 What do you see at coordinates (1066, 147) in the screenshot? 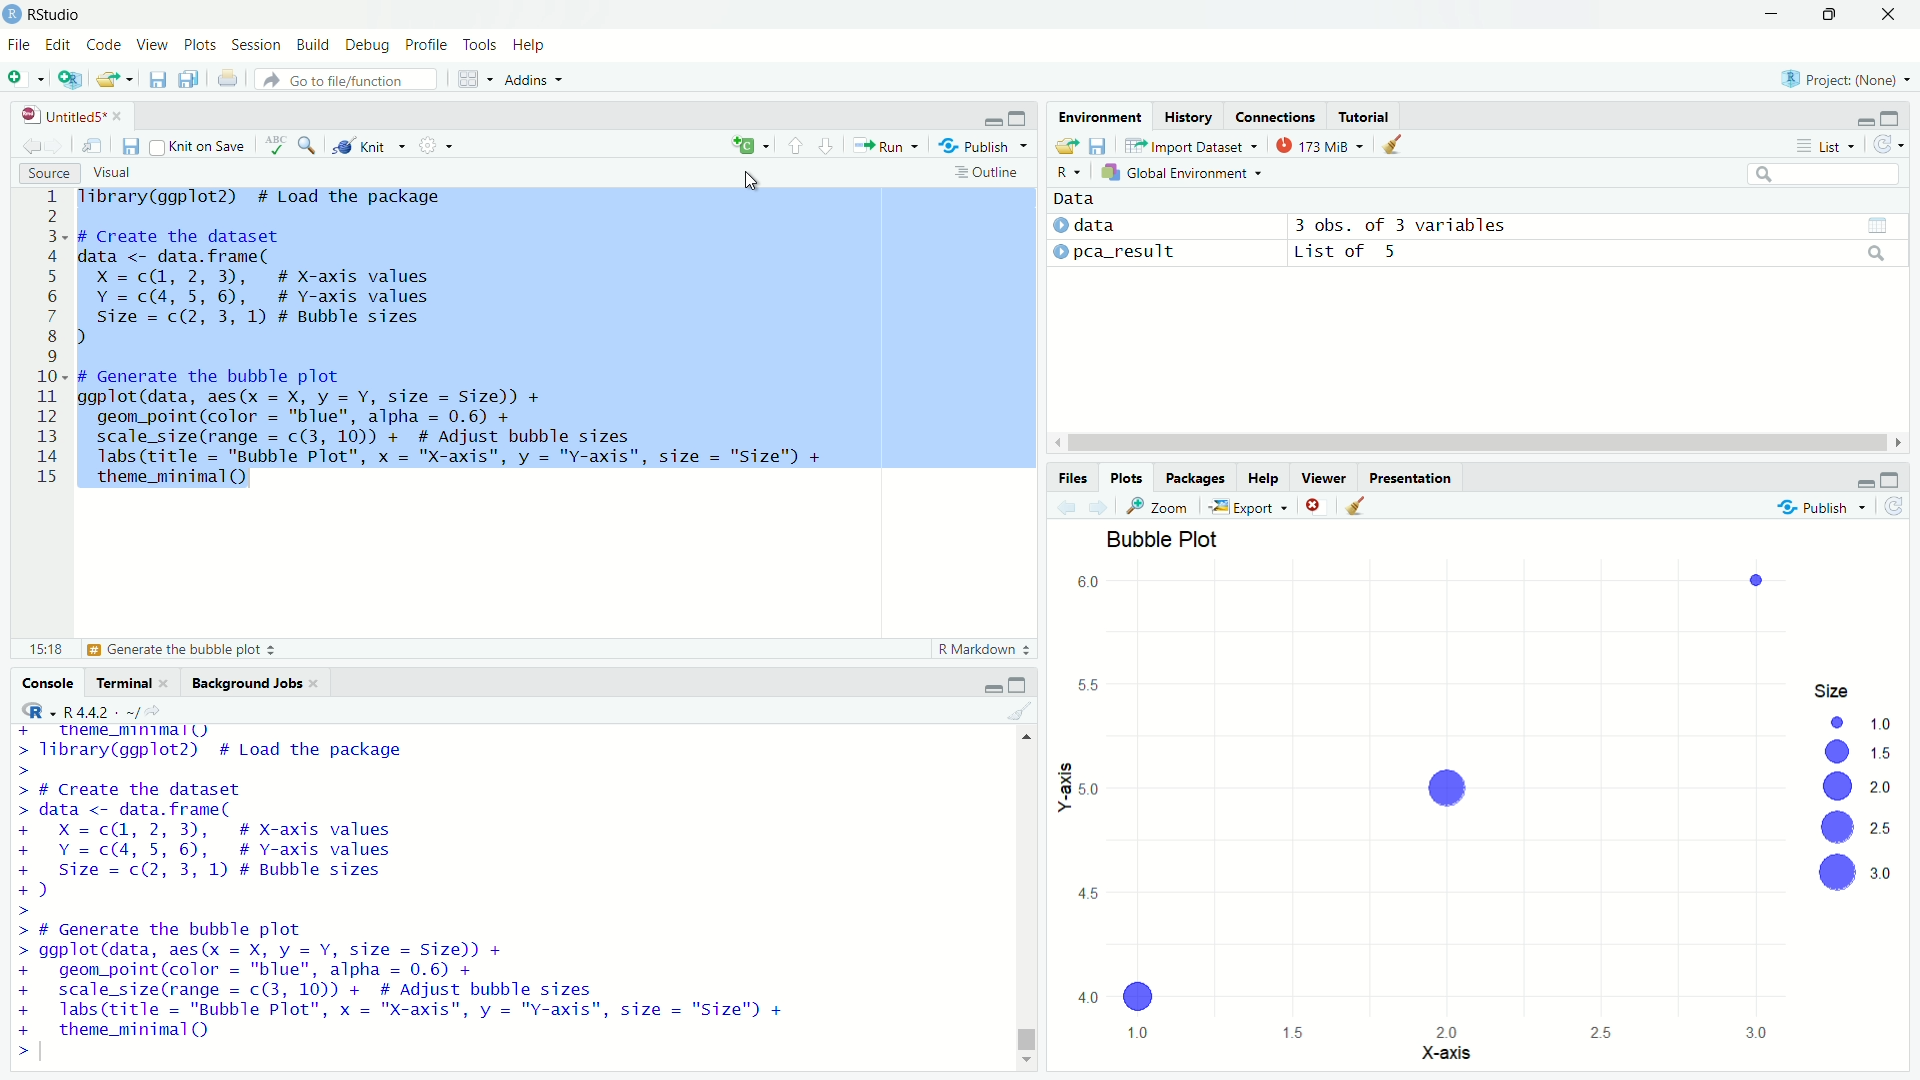
I see `load workspace` at bounding box center [1066, 147].